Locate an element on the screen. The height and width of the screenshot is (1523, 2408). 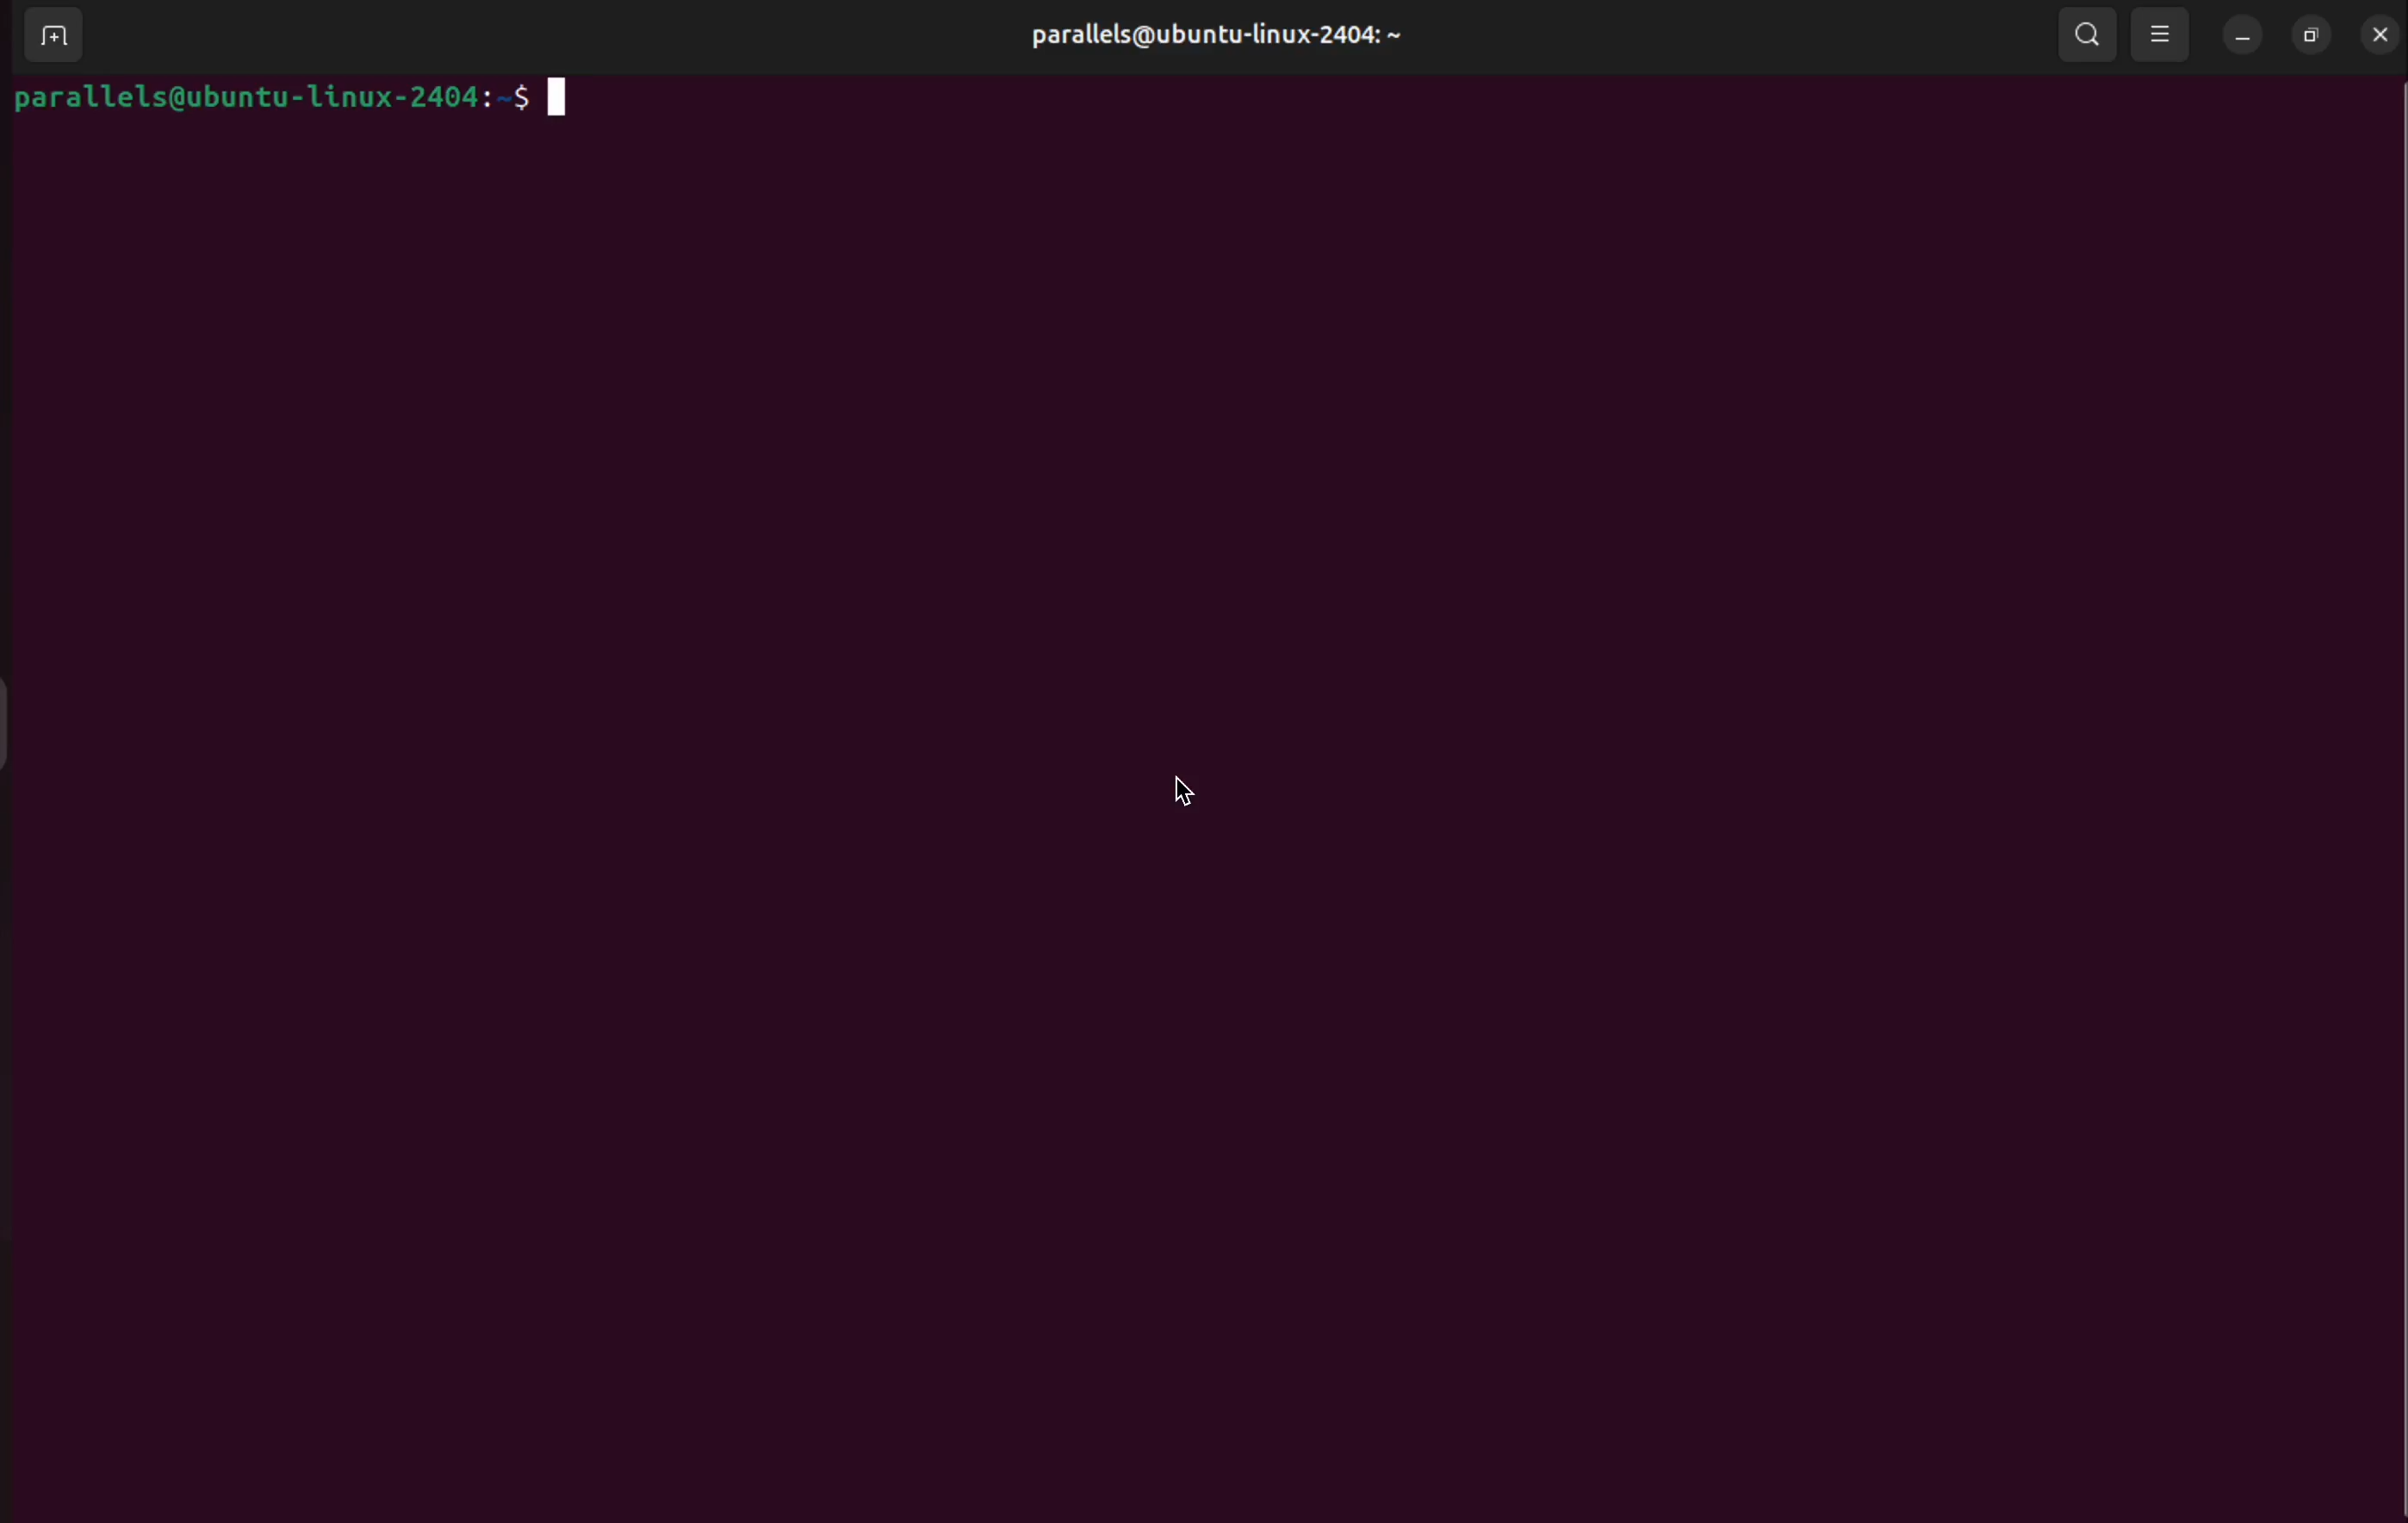
resize is located at coordinates (2311, 34).